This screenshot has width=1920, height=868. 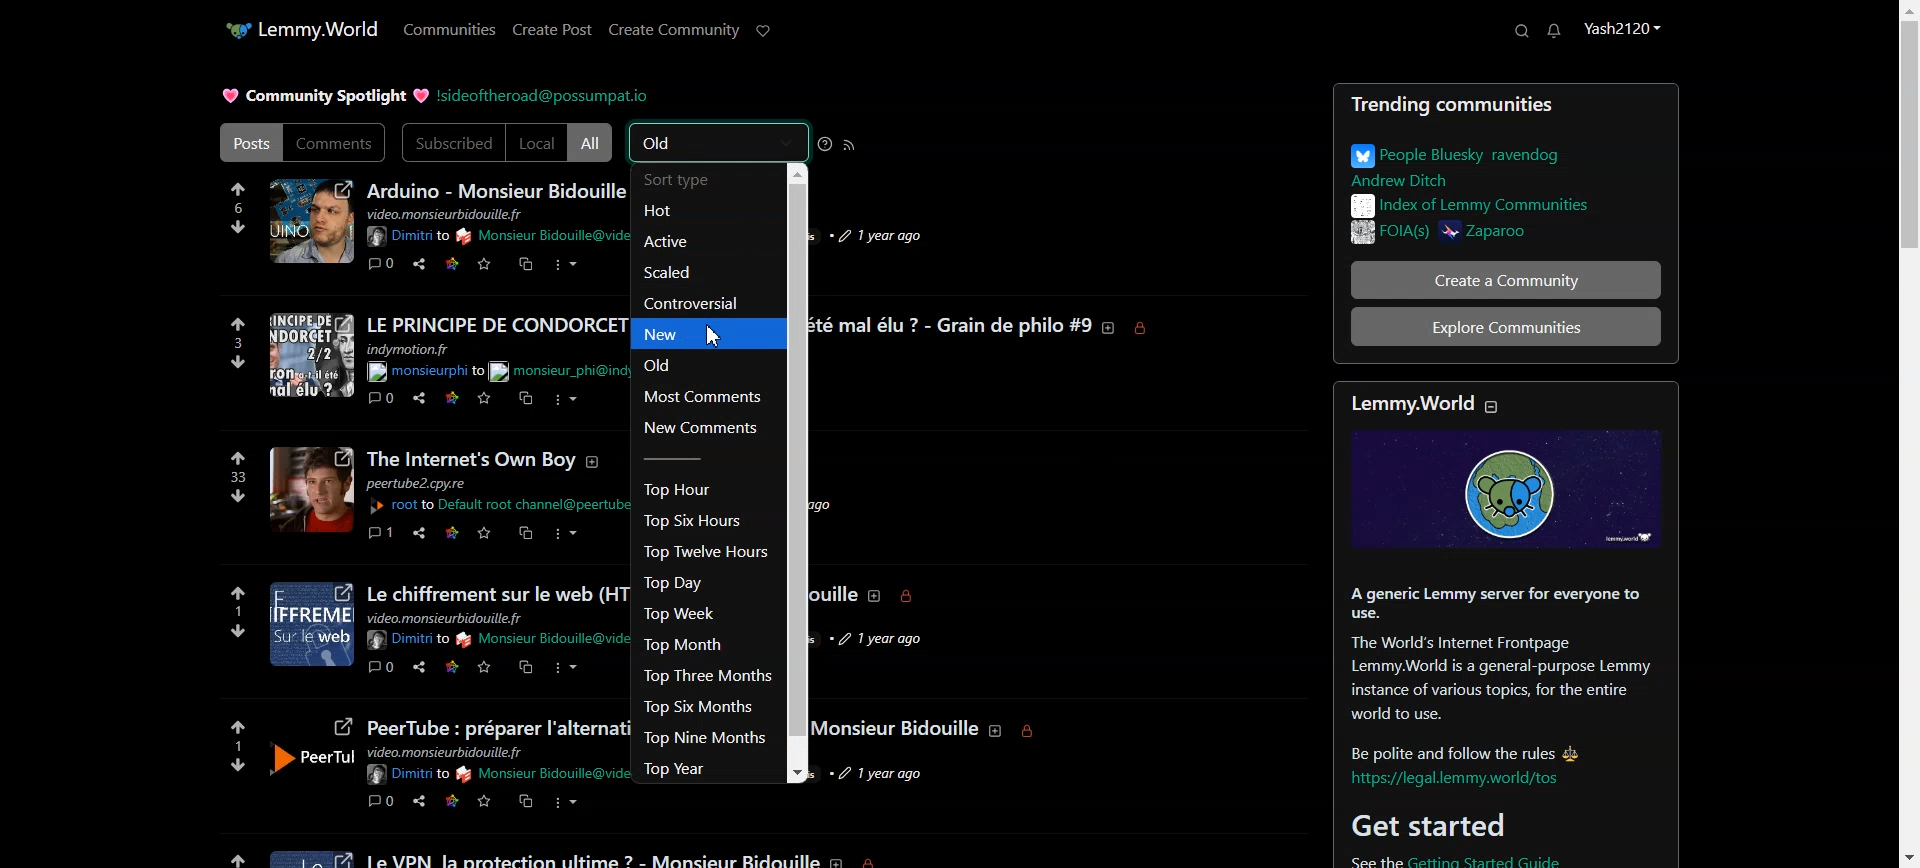 What do you see at coordinates (324, 96) in the screenshot?
I see `Text` at bounding box center [324, 96].